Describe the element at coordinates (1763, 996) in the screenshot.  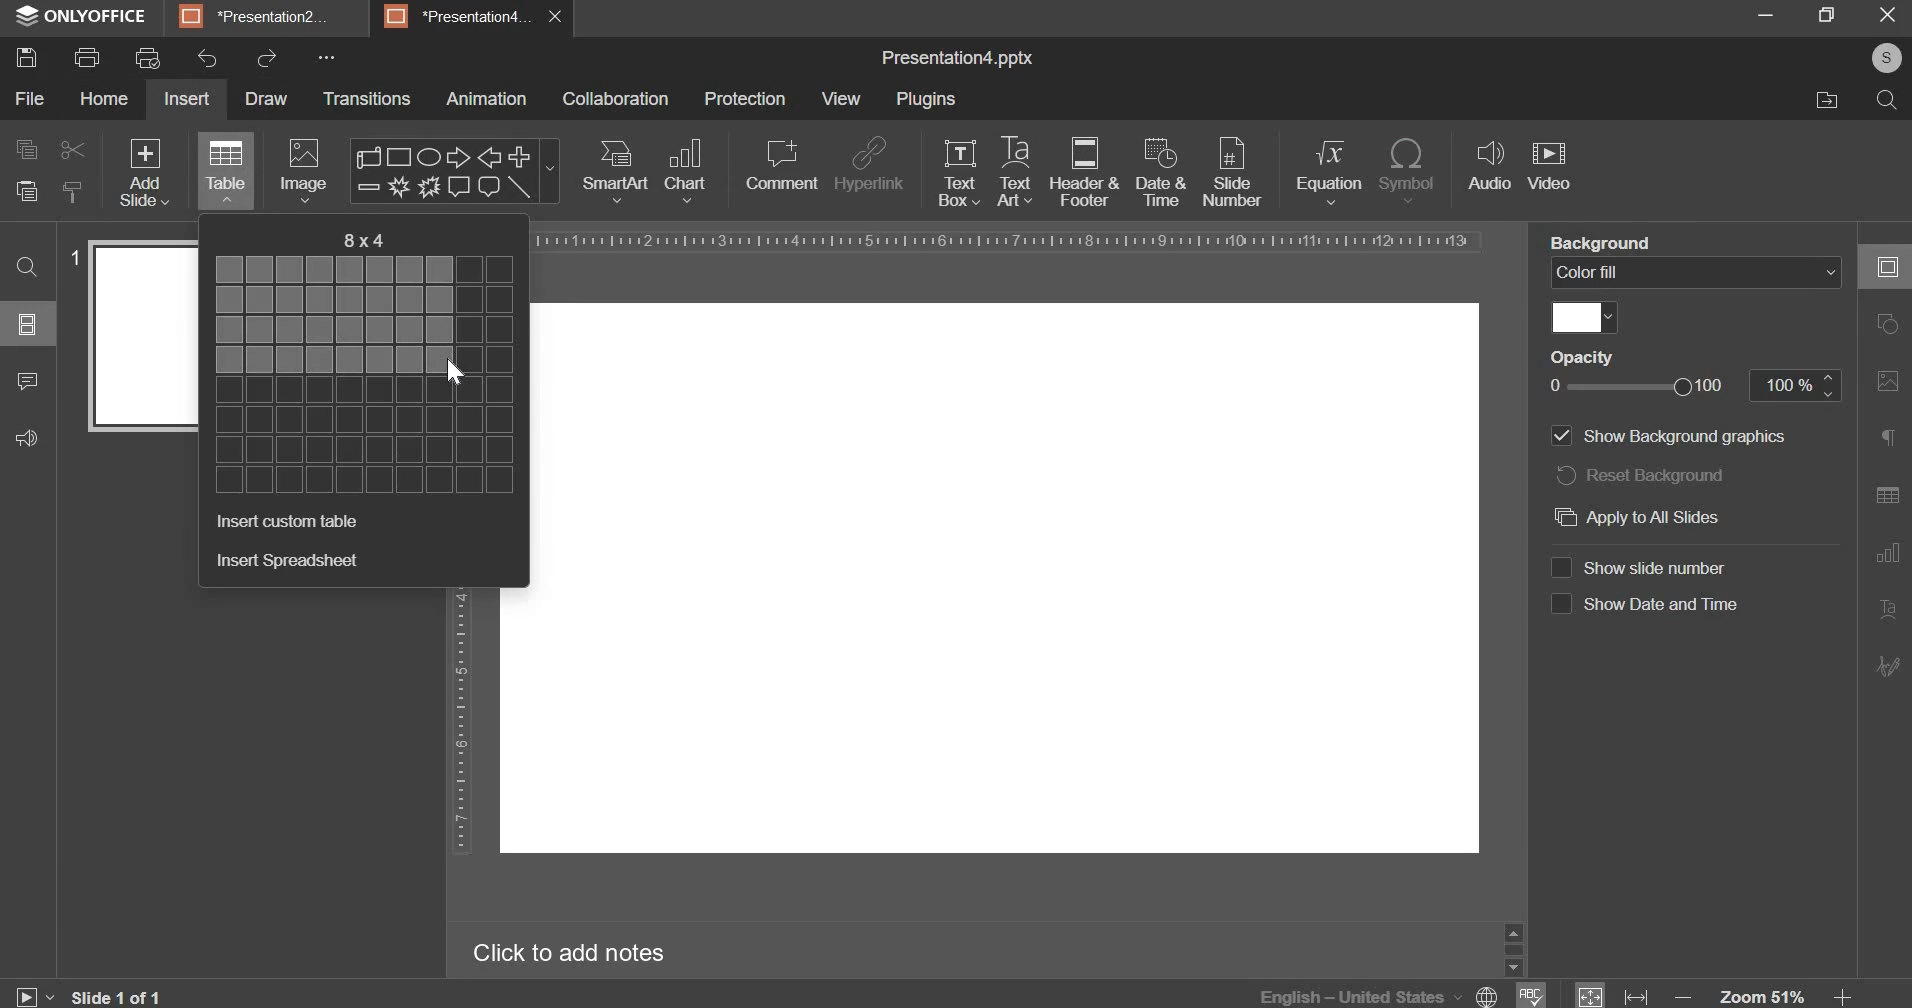
I see `zoom` at that location.